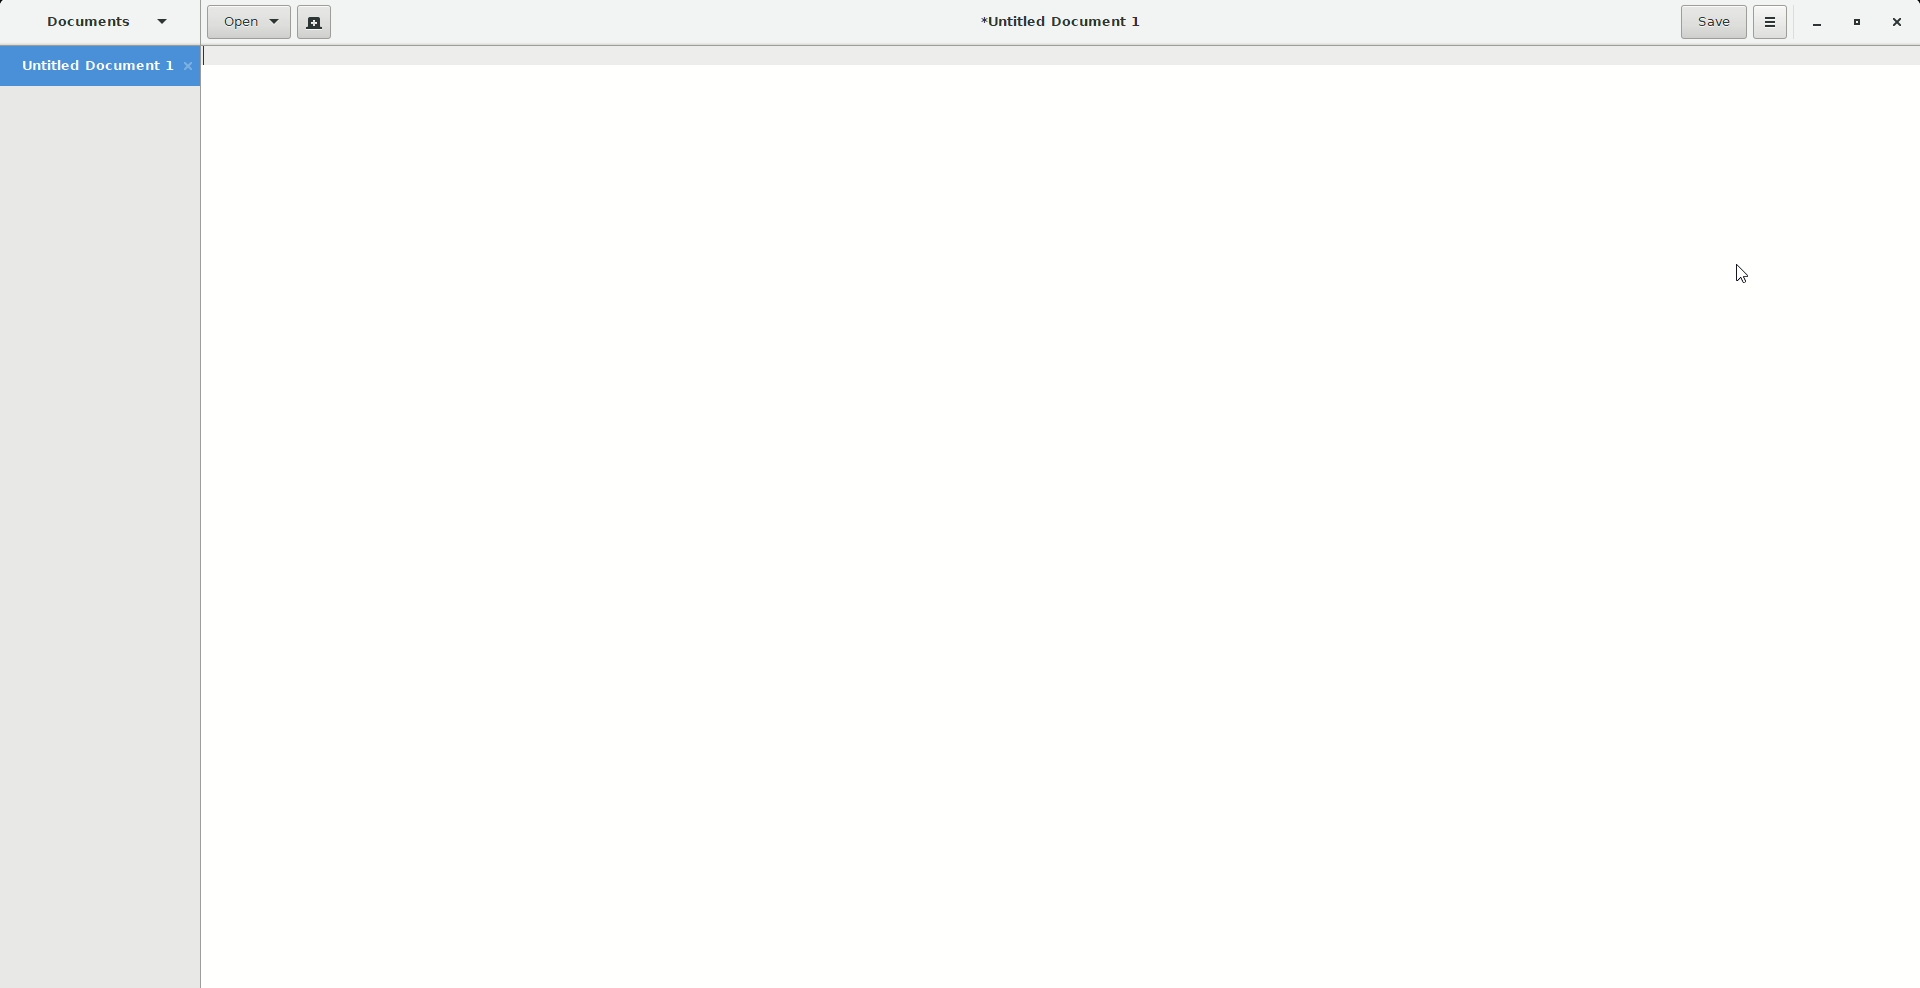  I want to click on Cursor, so click(1735, 272).